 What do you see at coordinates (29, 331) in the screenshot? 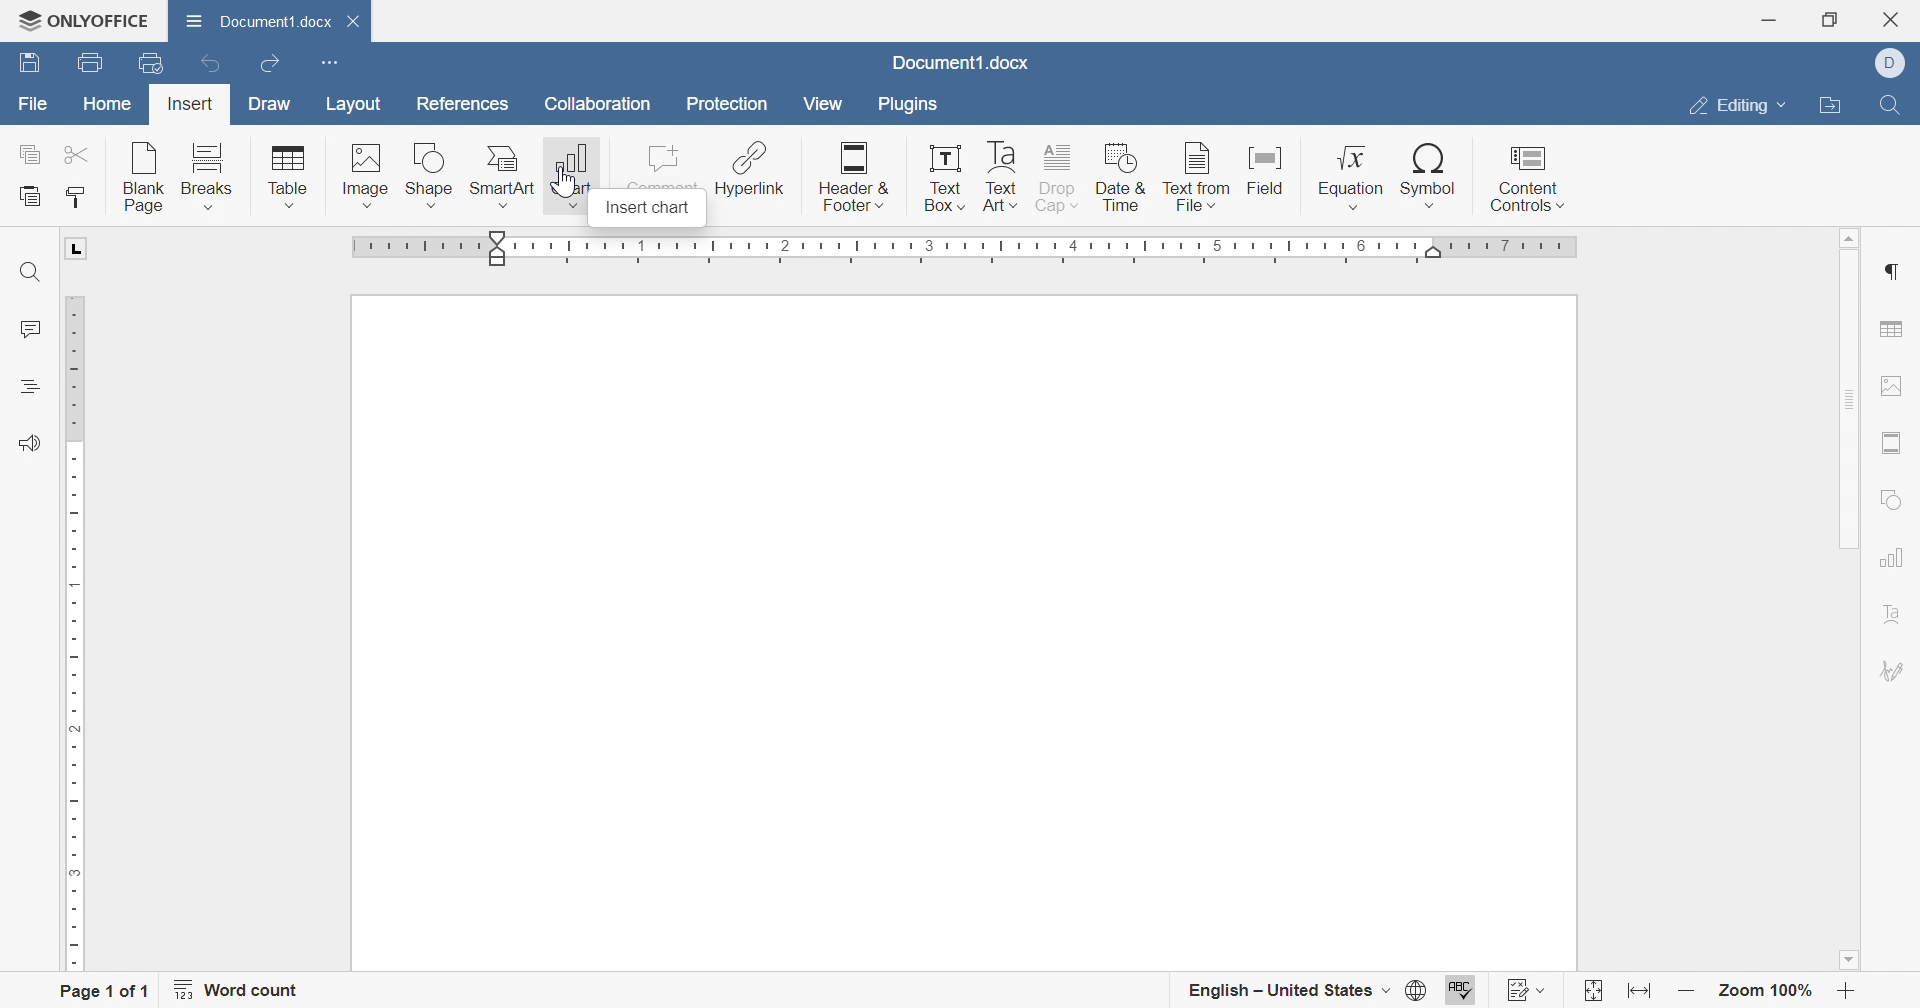
I see `Comments` at bounding box center [29, 331].